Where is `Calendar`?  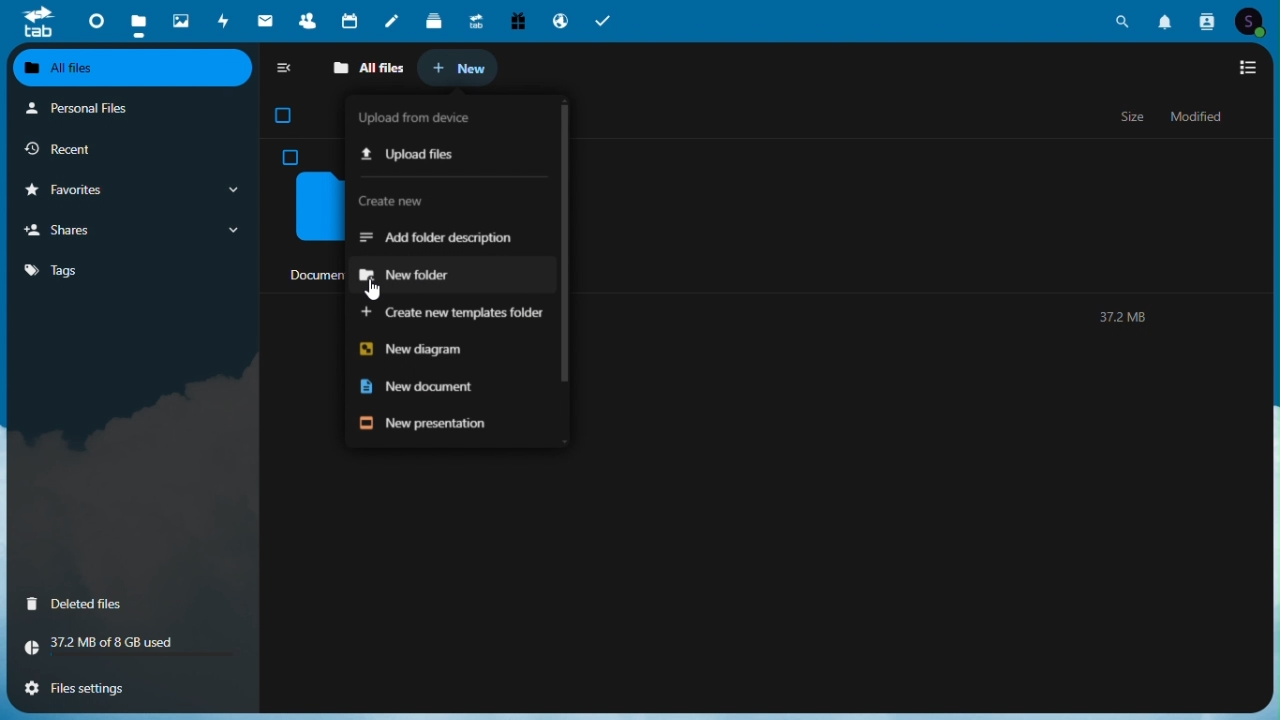
Calendar is located at coordinates (352, 19).